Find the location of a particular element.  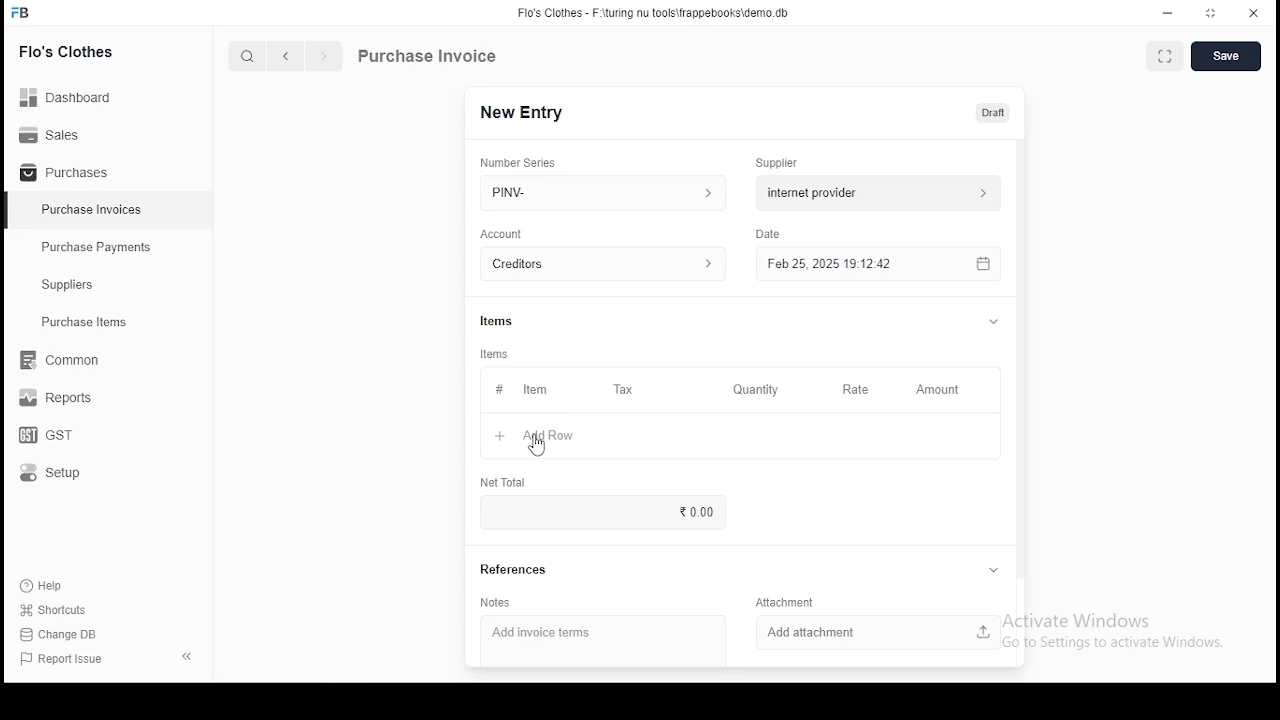

reports is located at coordinates (58, 400).